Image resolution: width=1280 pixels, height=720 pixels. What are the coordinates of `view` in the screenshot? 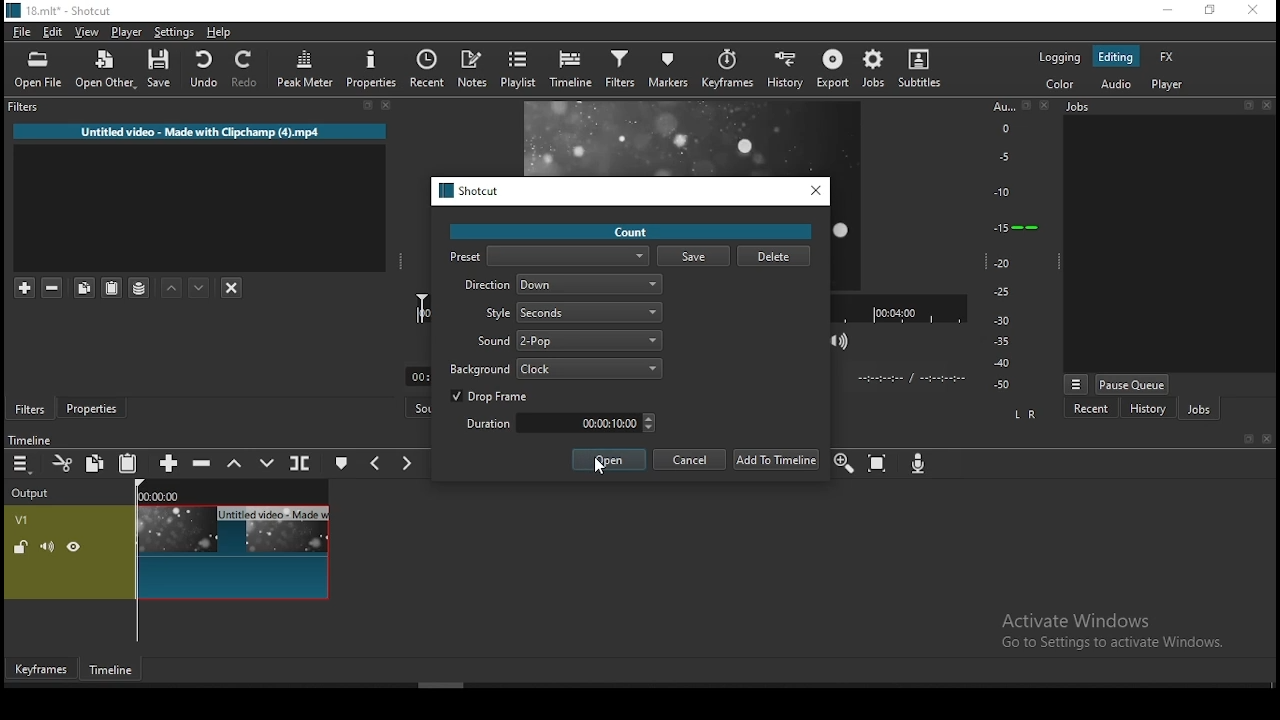 It's located at (87, 31).